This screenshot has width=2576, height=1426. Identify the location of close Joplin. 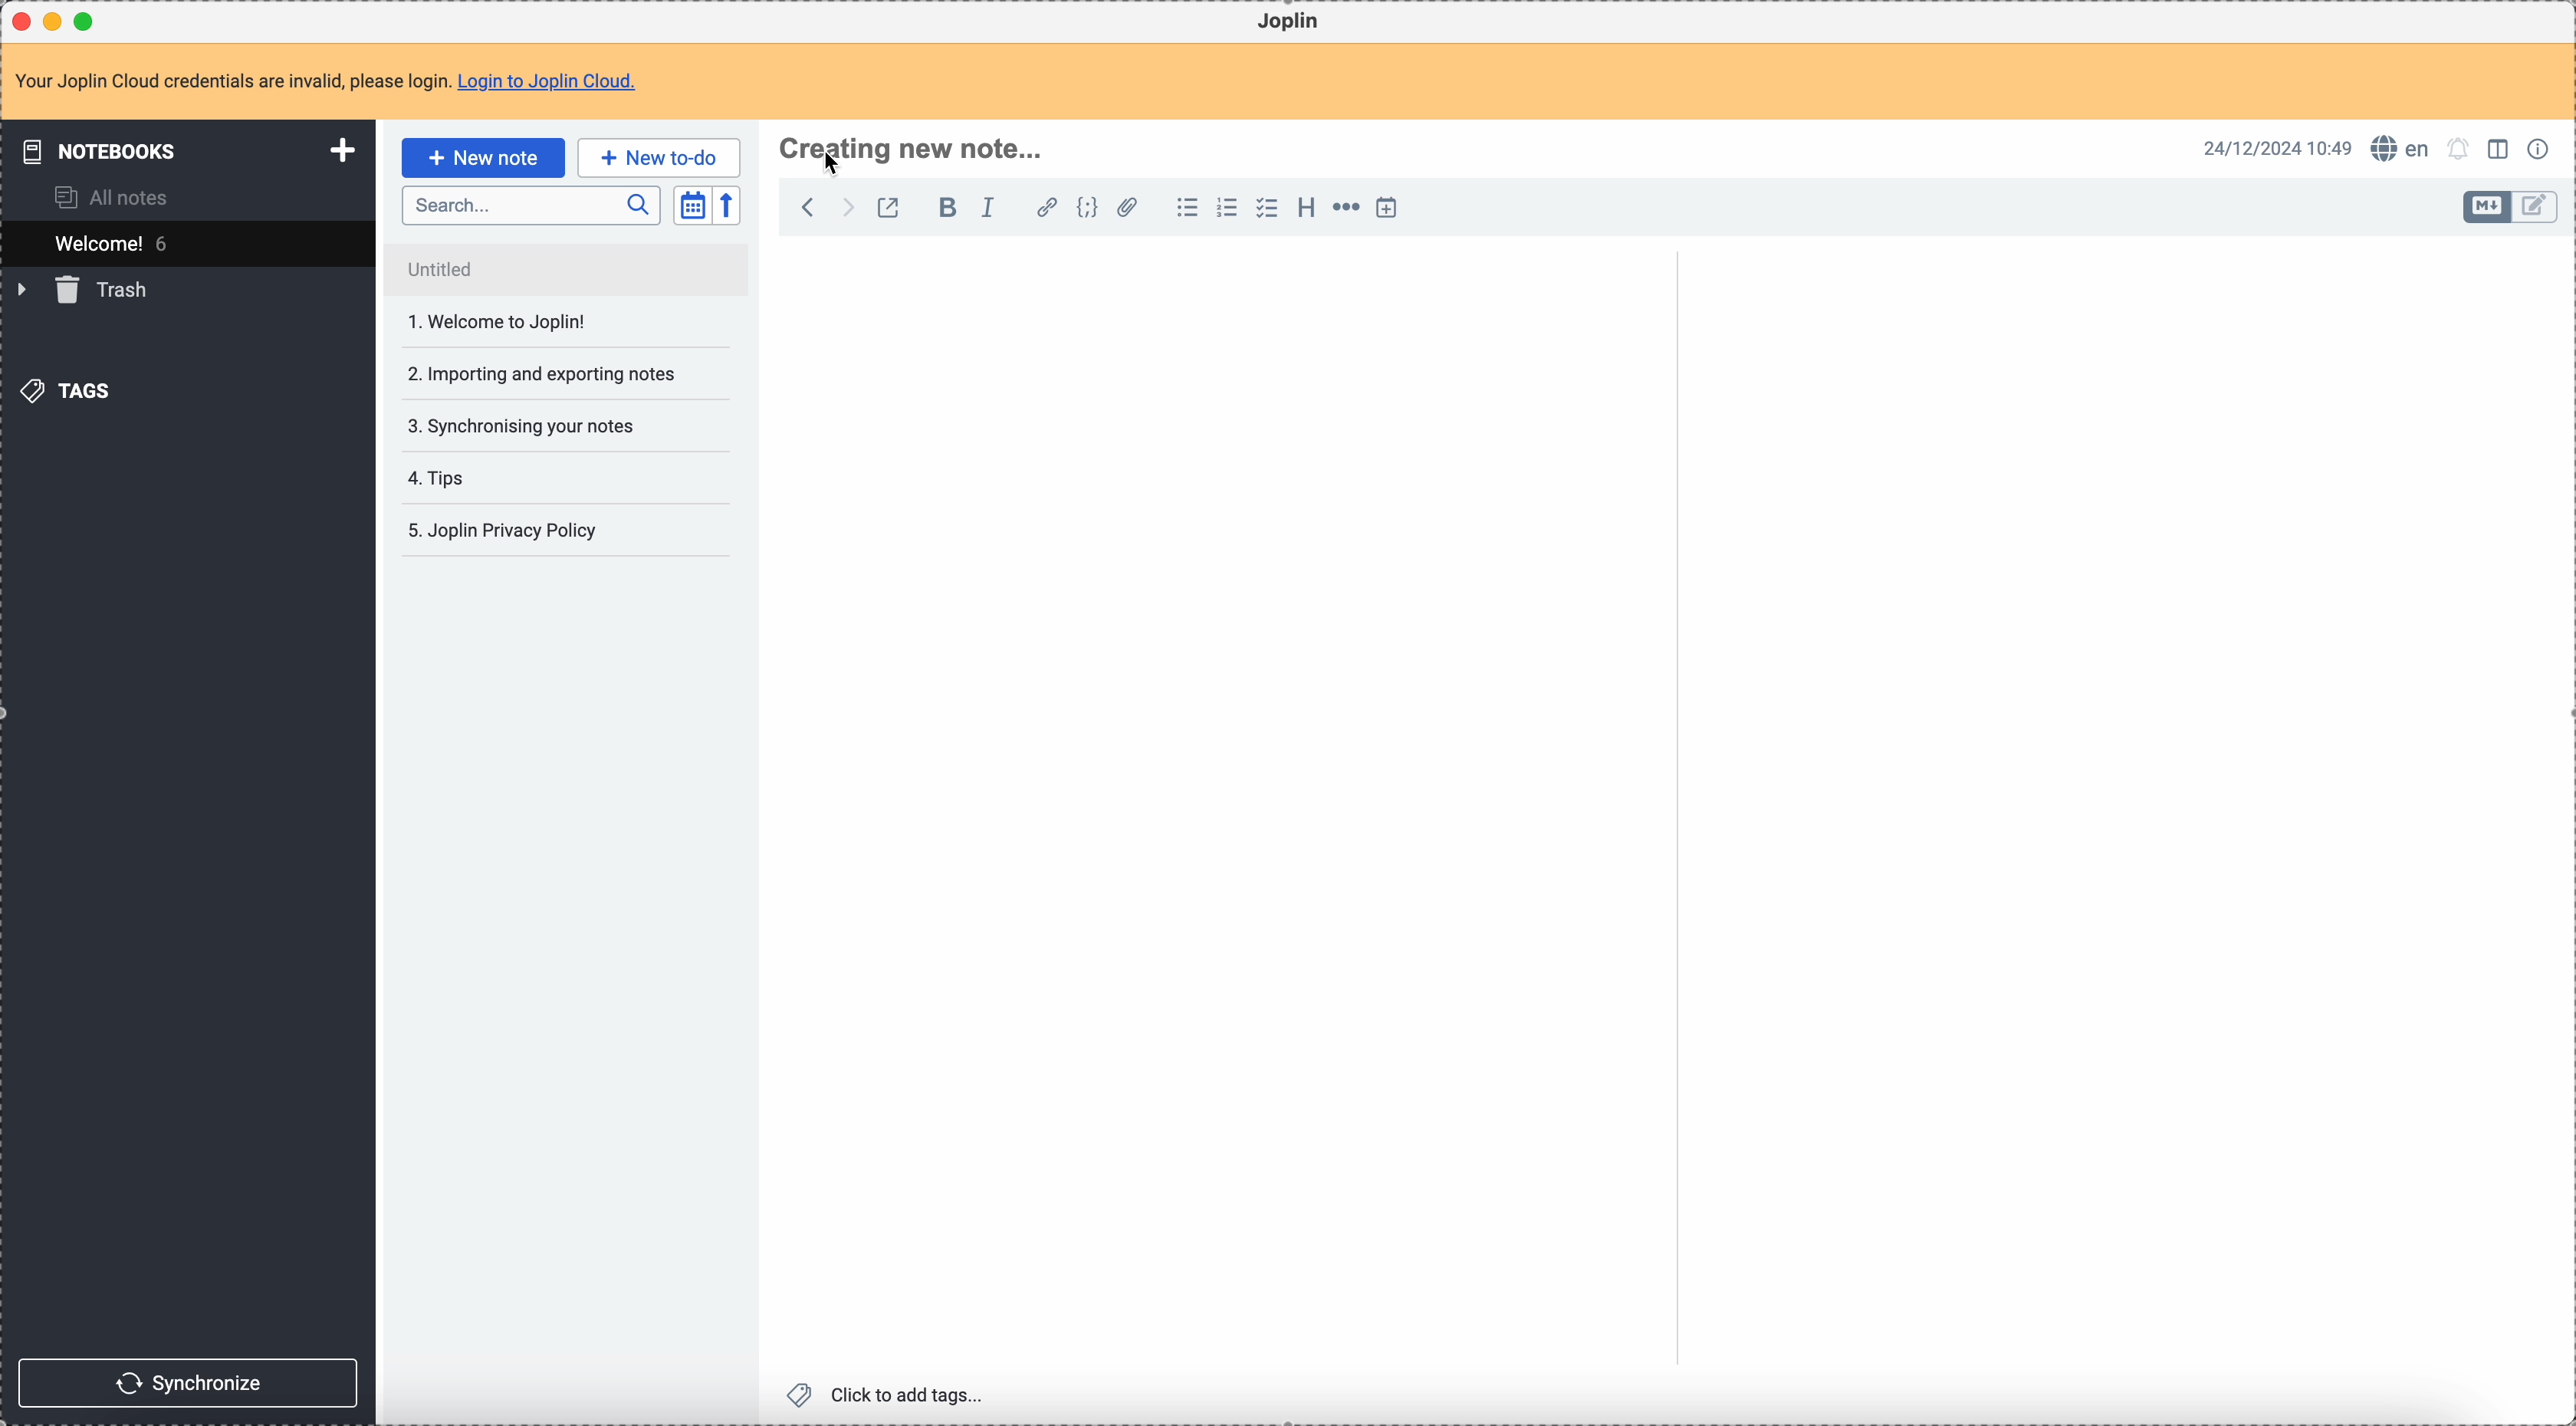
(19, 21).